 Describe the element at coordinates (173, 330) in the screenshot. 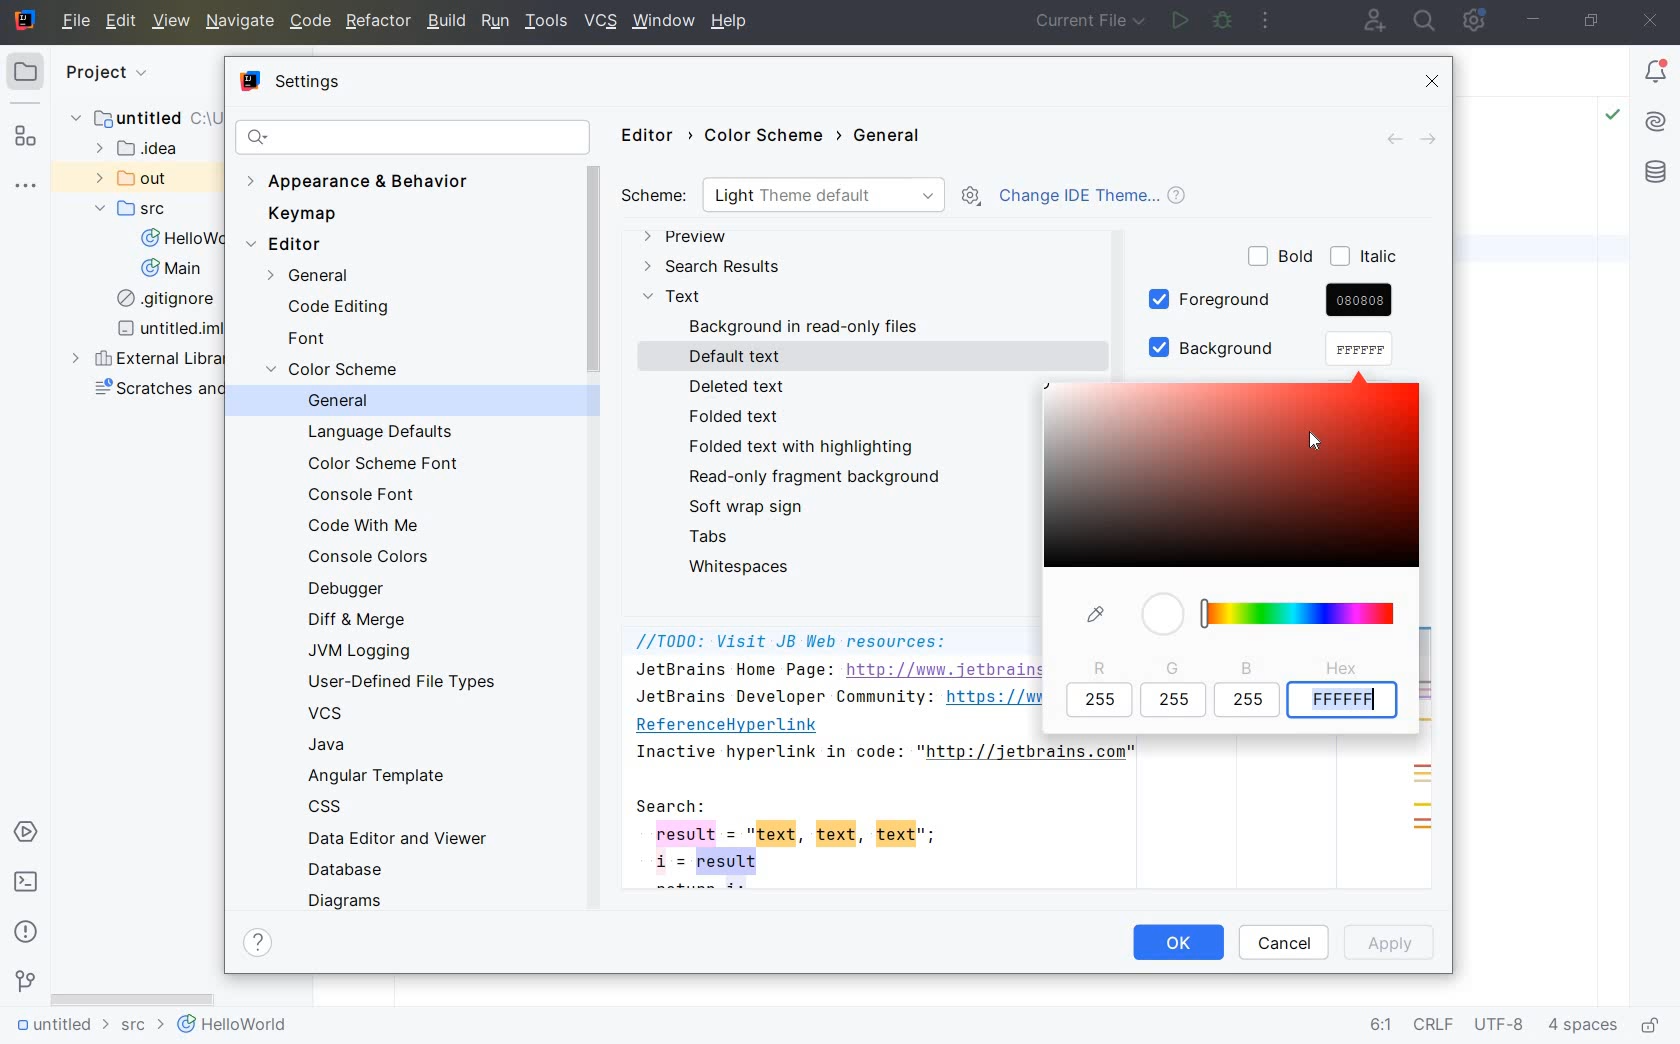

I see `untitled` at that location.